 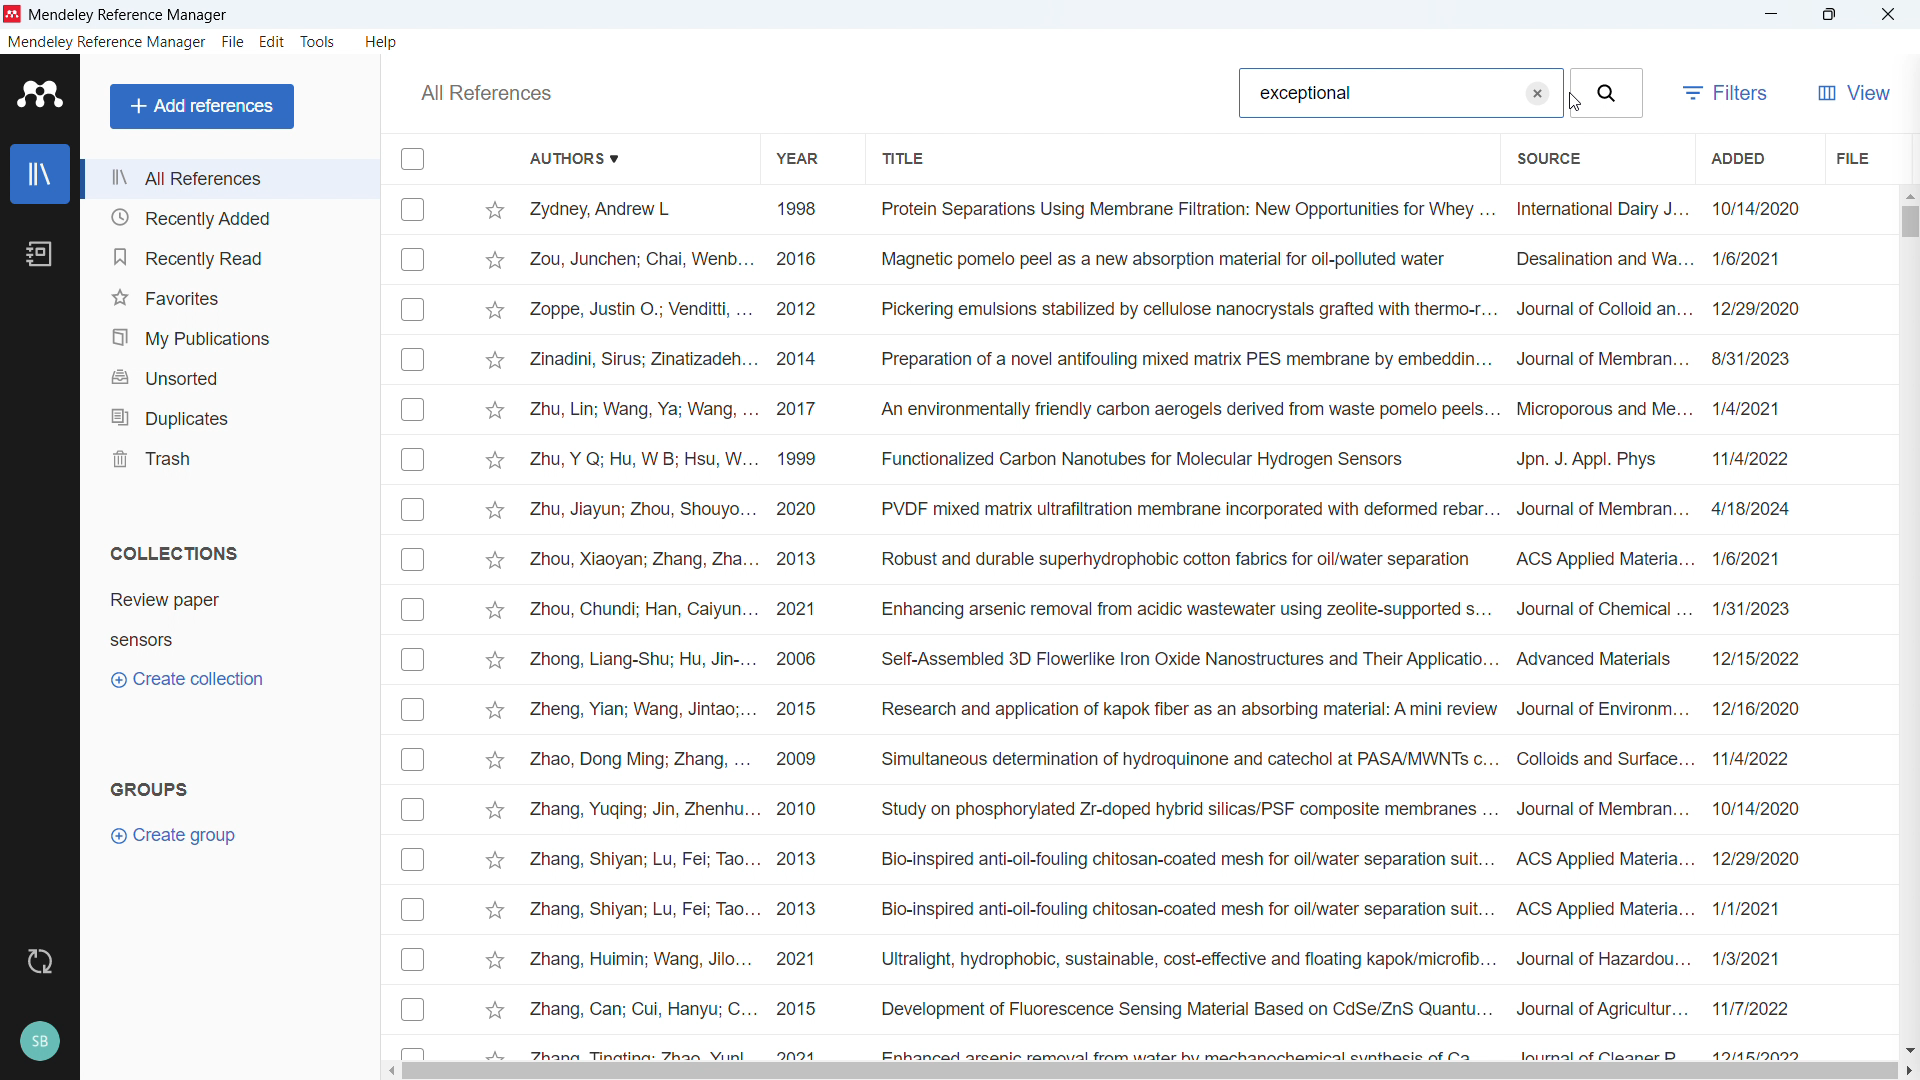 What do you see at coordinates (1908, 1051) in the screenshot?
I see `Scroll down ` at bounding box center [1908, 1051].